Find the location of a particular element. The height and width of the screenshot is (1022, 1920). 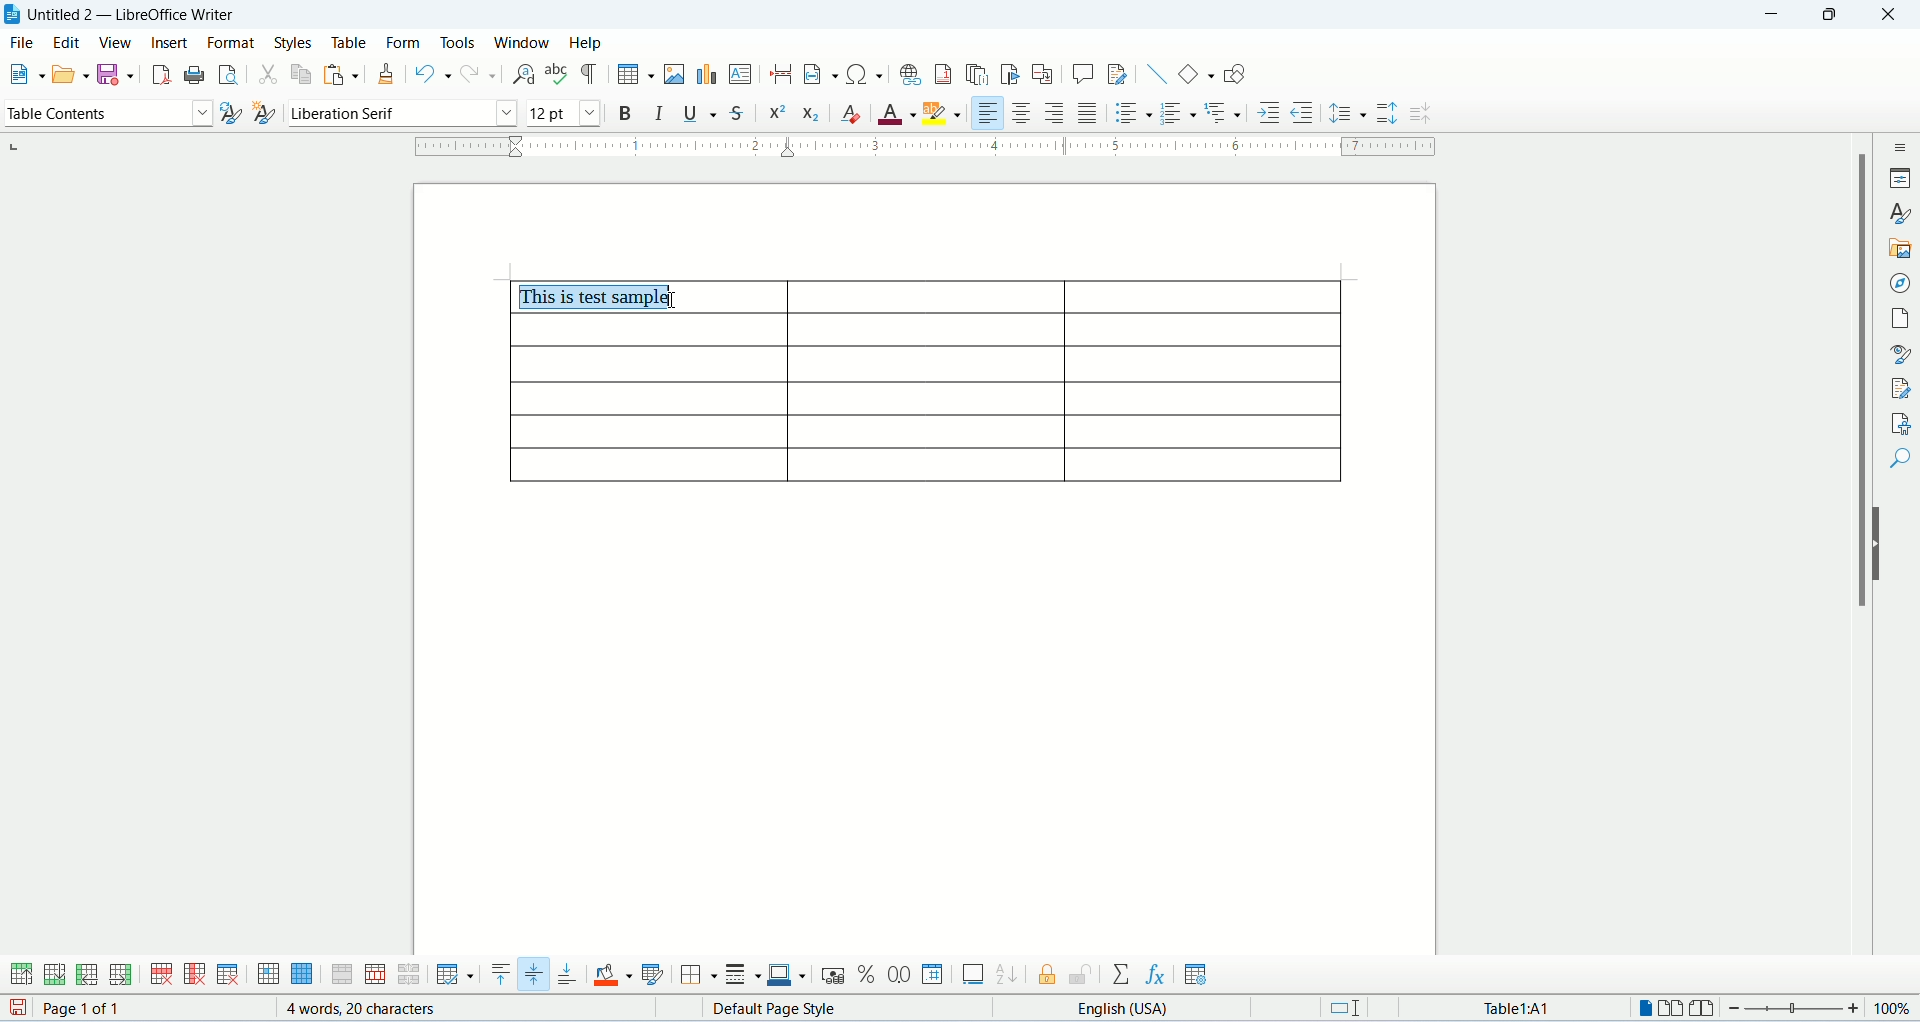

page is located at coordinates (1901, 314).